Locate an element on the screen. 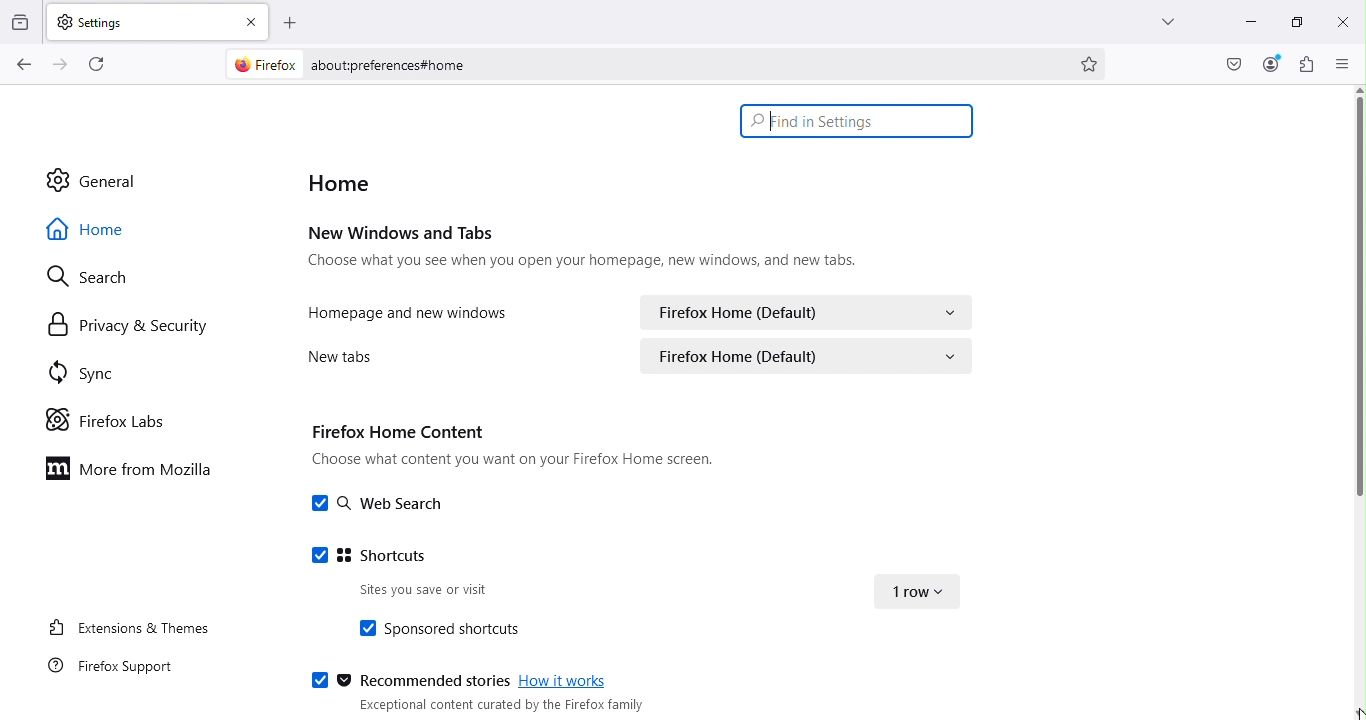 Image resolution: width=1366 pixels, height=720 pixels. move up is located at coordinates (1357, 88).